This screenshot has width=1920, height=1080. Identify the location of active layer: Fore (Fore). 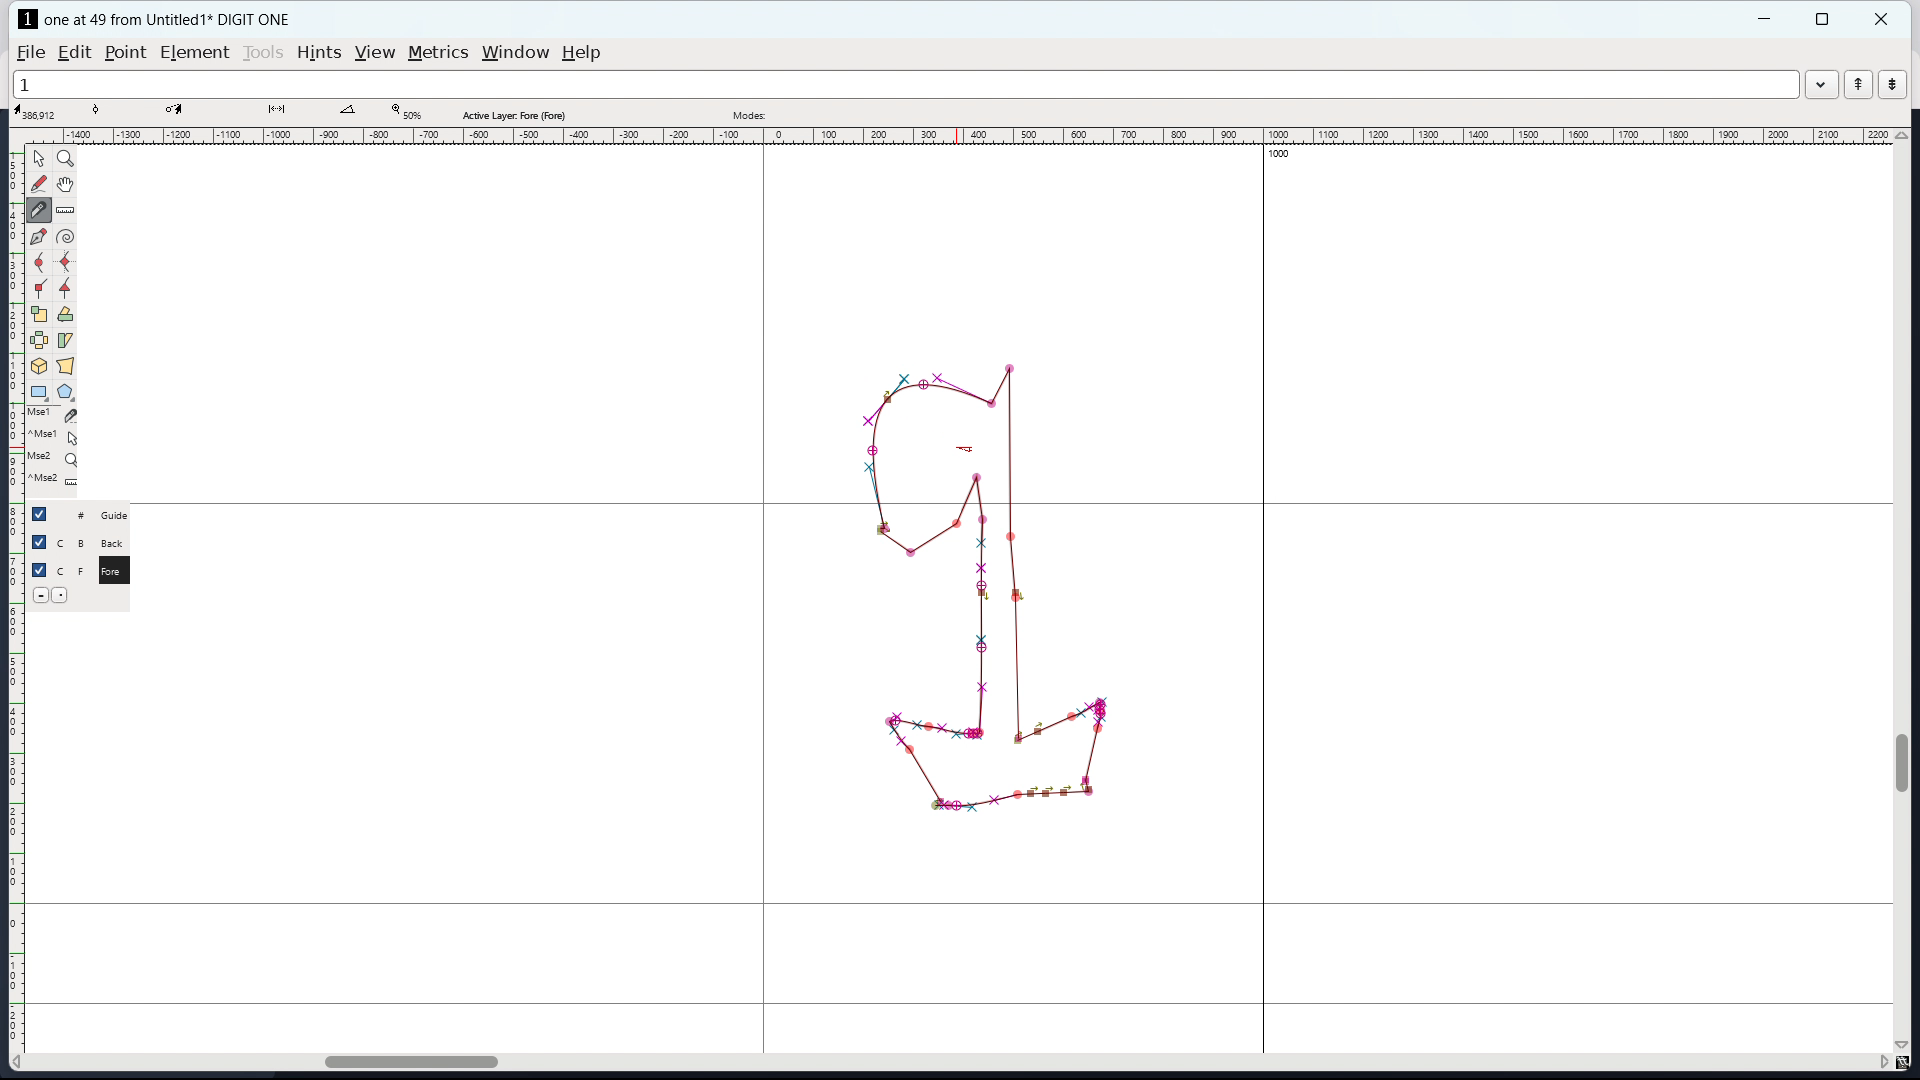
(897, 112).